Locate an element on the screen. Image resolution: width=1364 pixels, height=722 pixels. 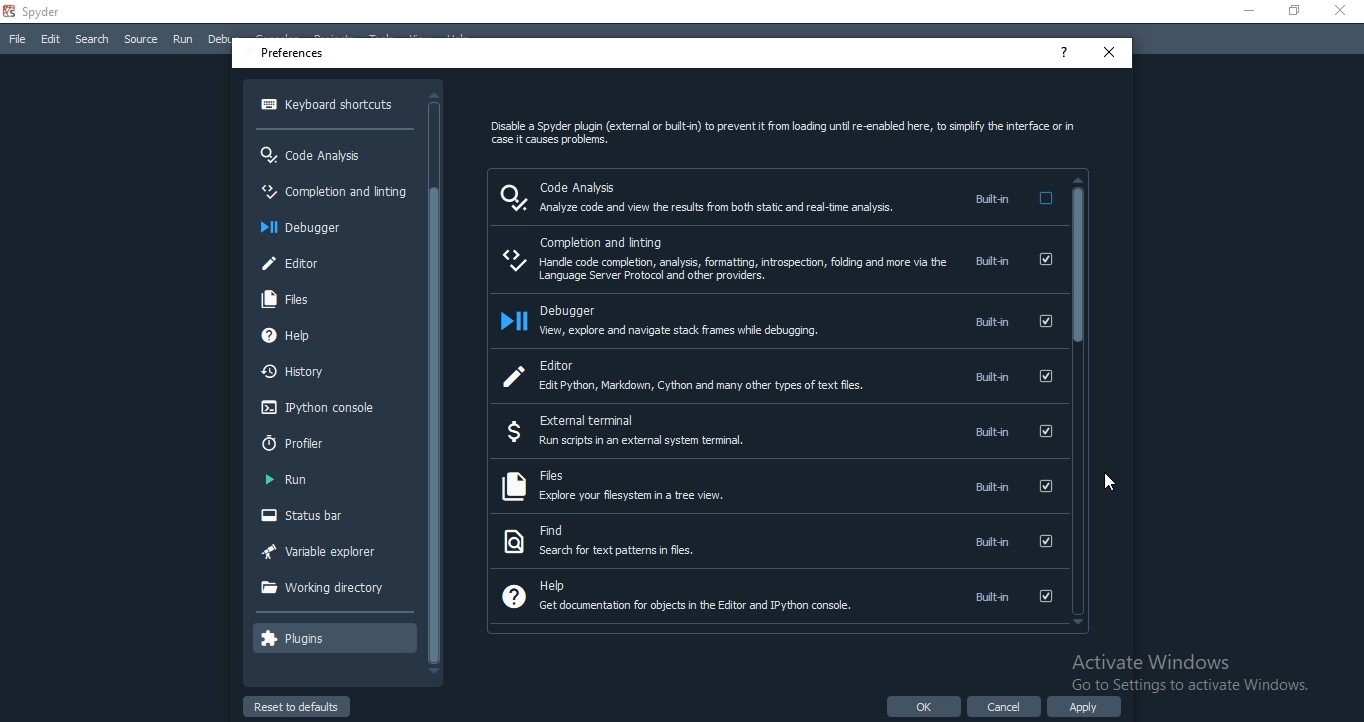
plugins is located at coordinates (331, 640).